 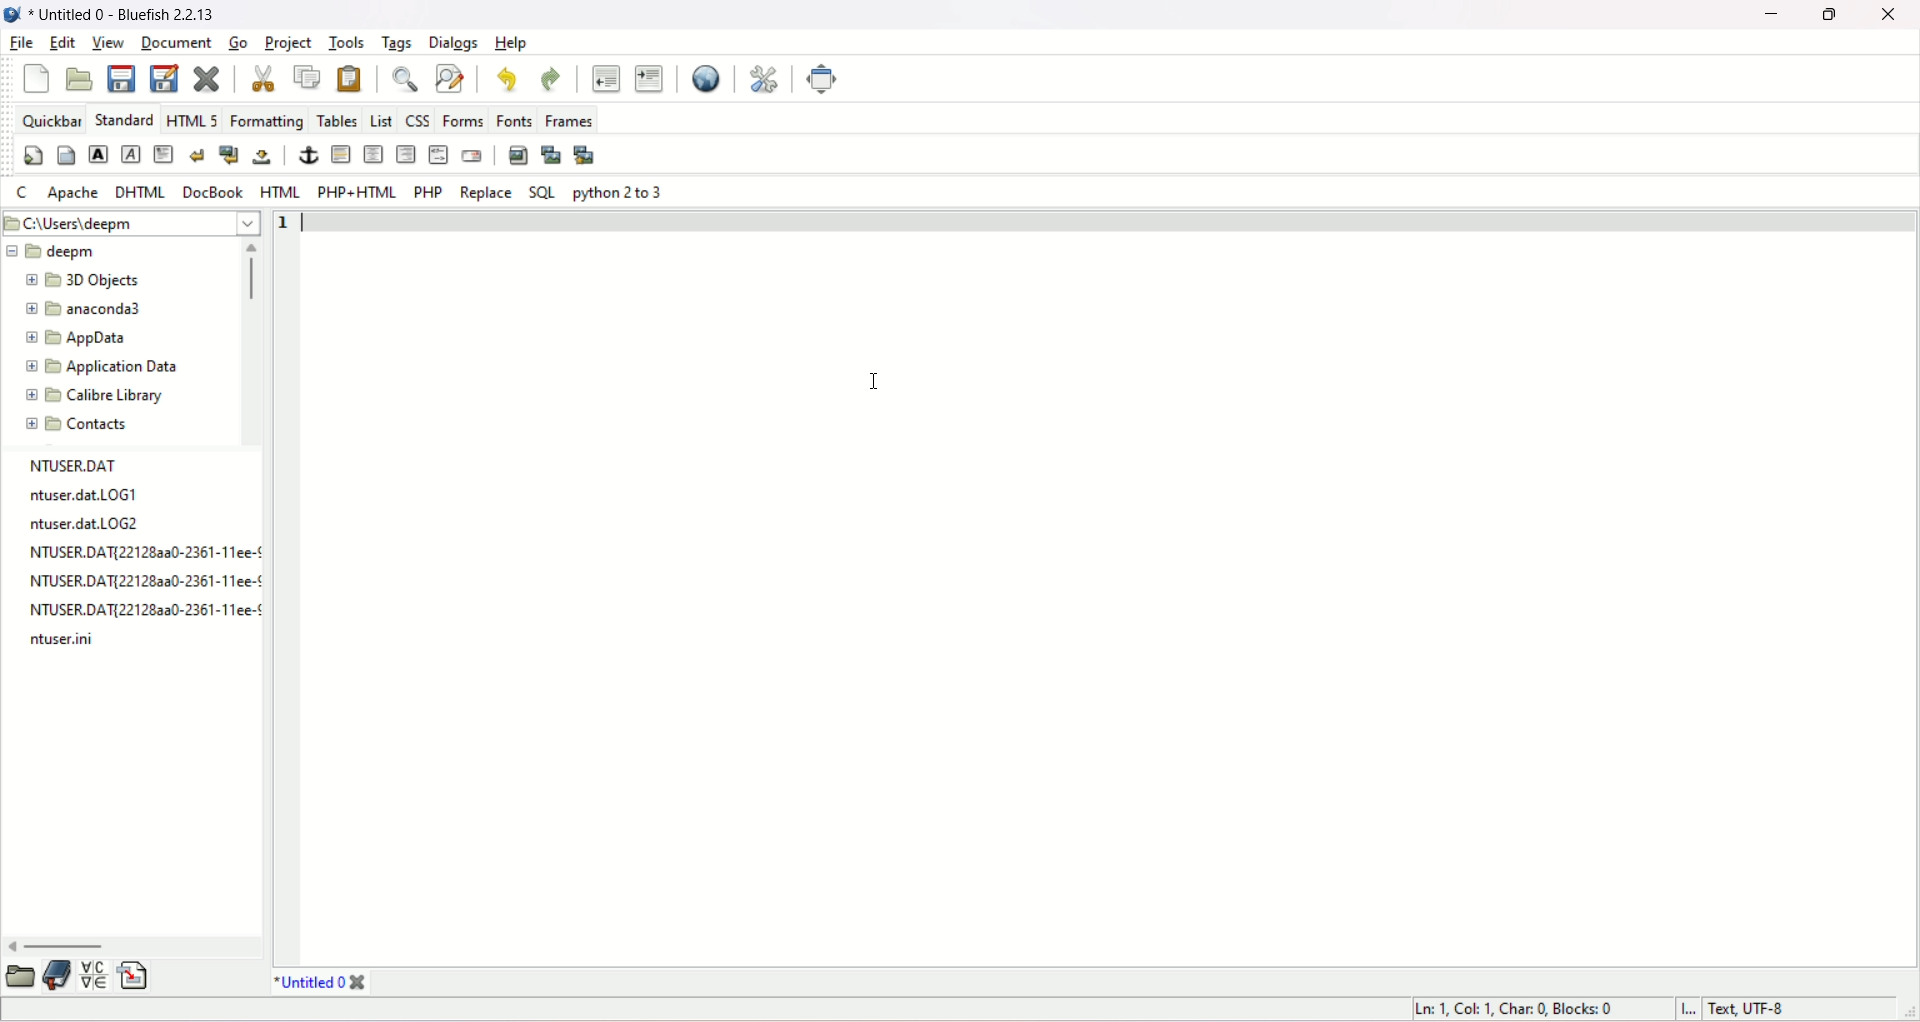 I want to click on find, so click(x=401, y=81).